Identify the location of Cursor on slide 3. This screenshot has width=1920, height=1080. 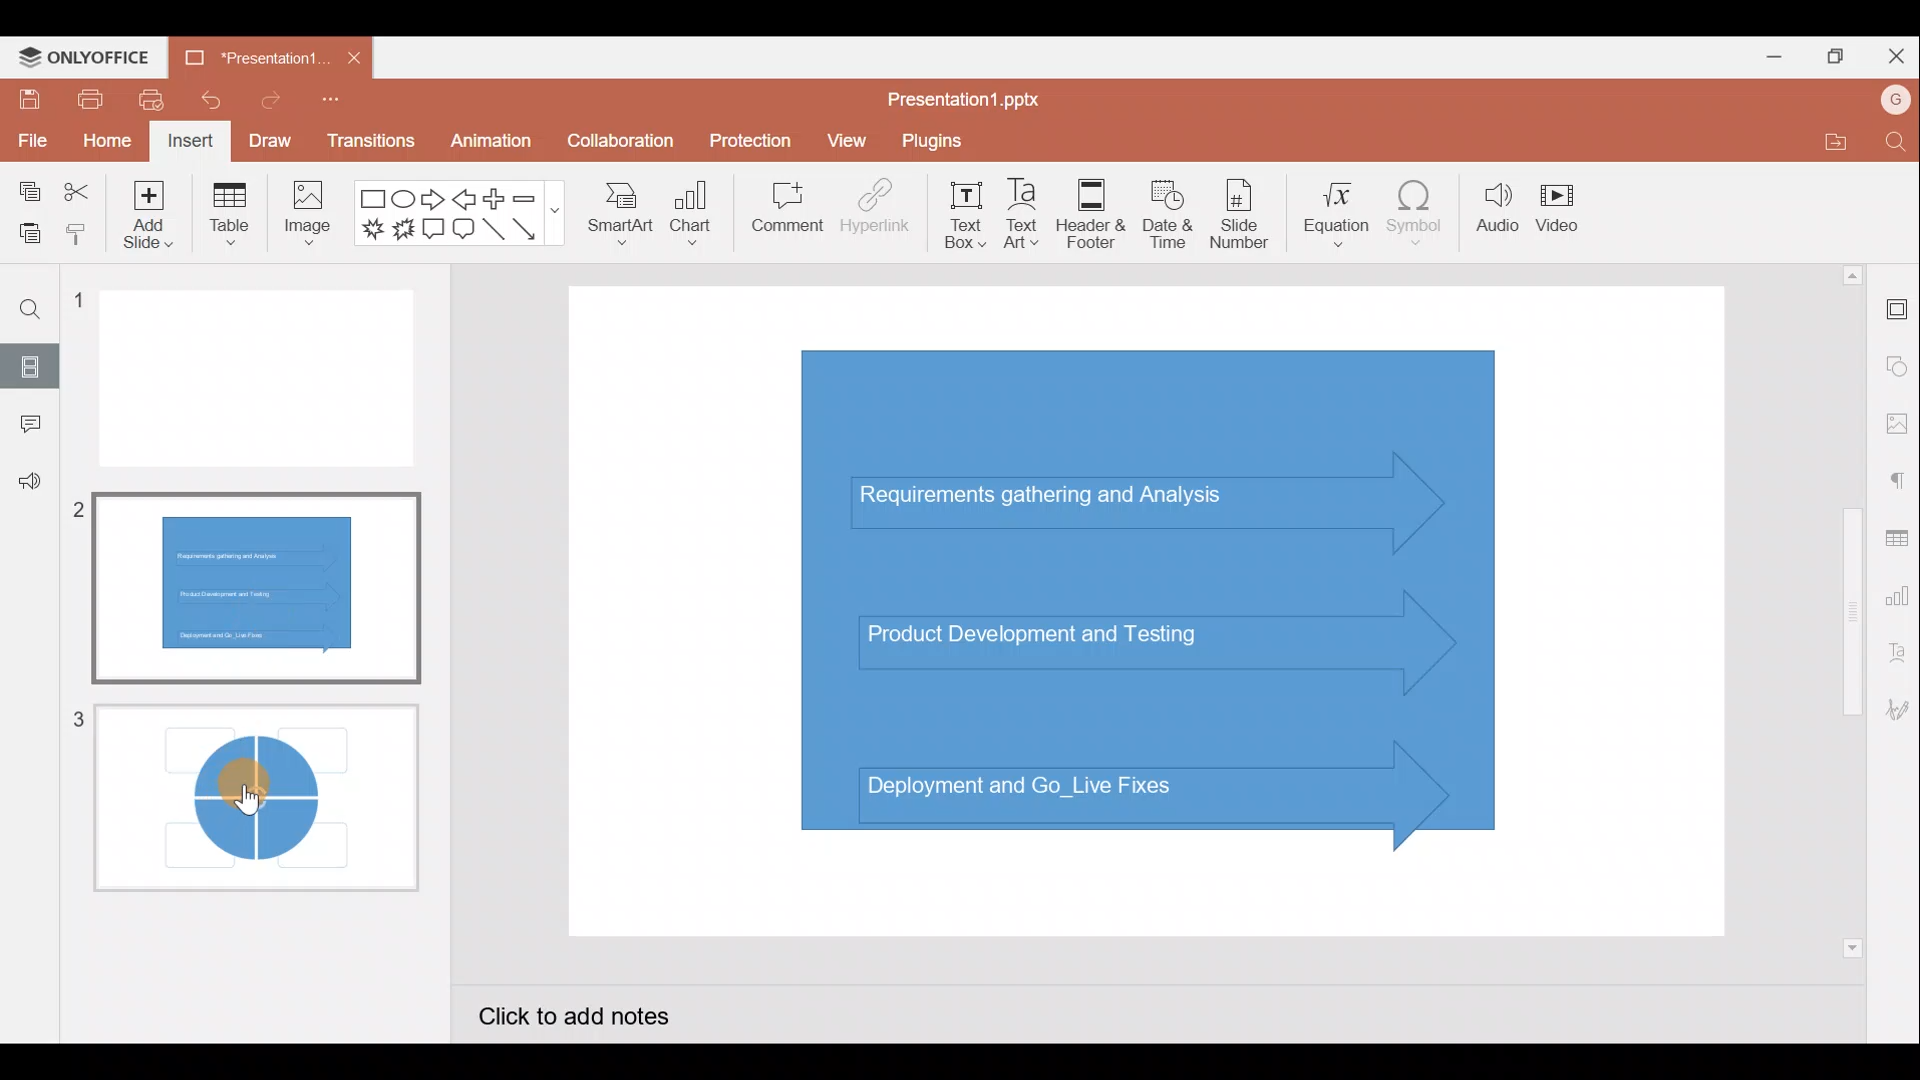
(260, 785).